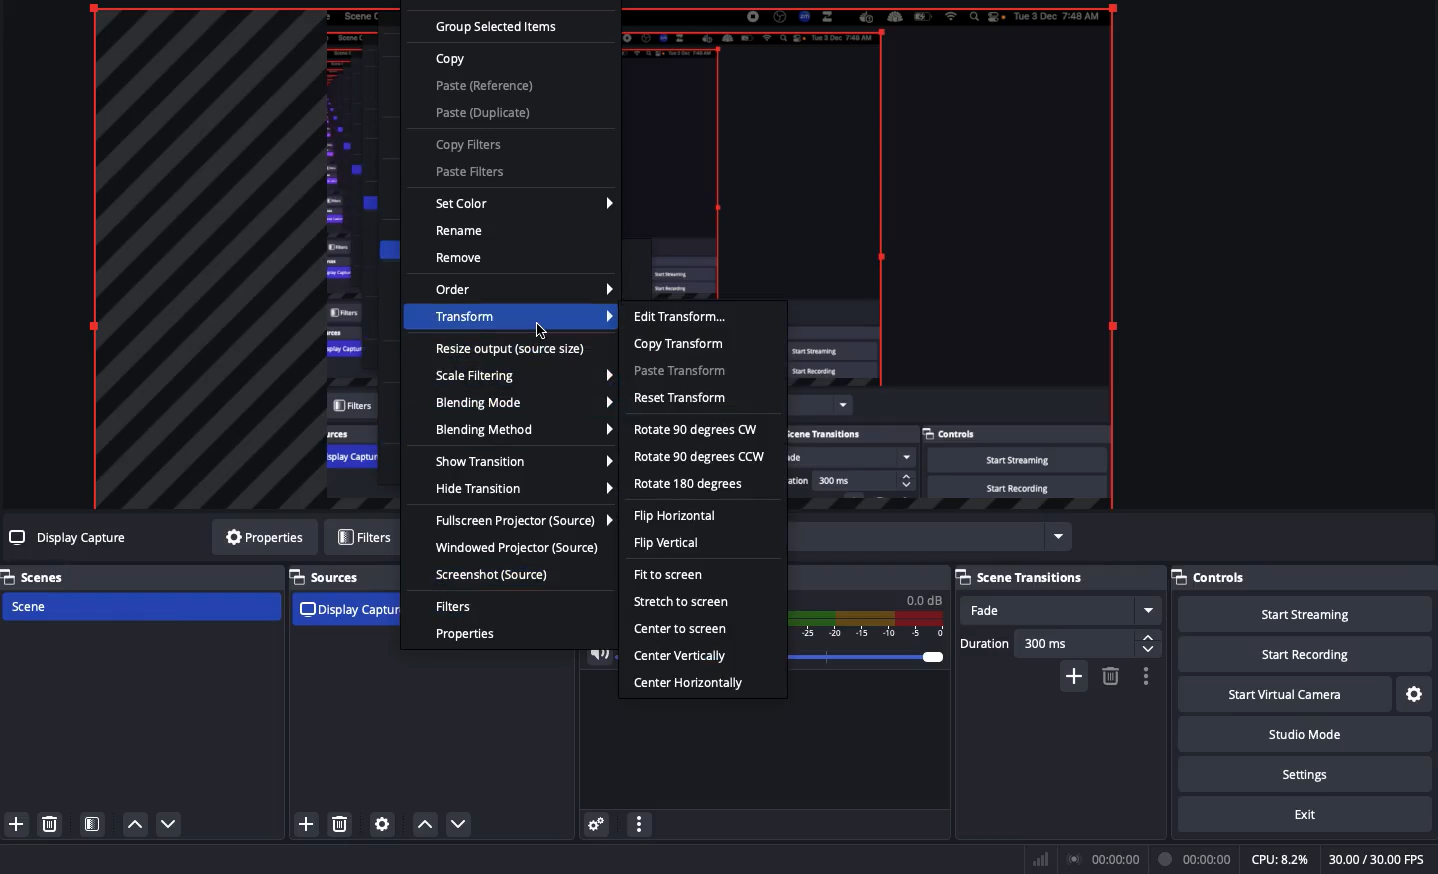  Describe the element at coordinates (1282, 860) in the screenshot. I see `CPU` at that location.